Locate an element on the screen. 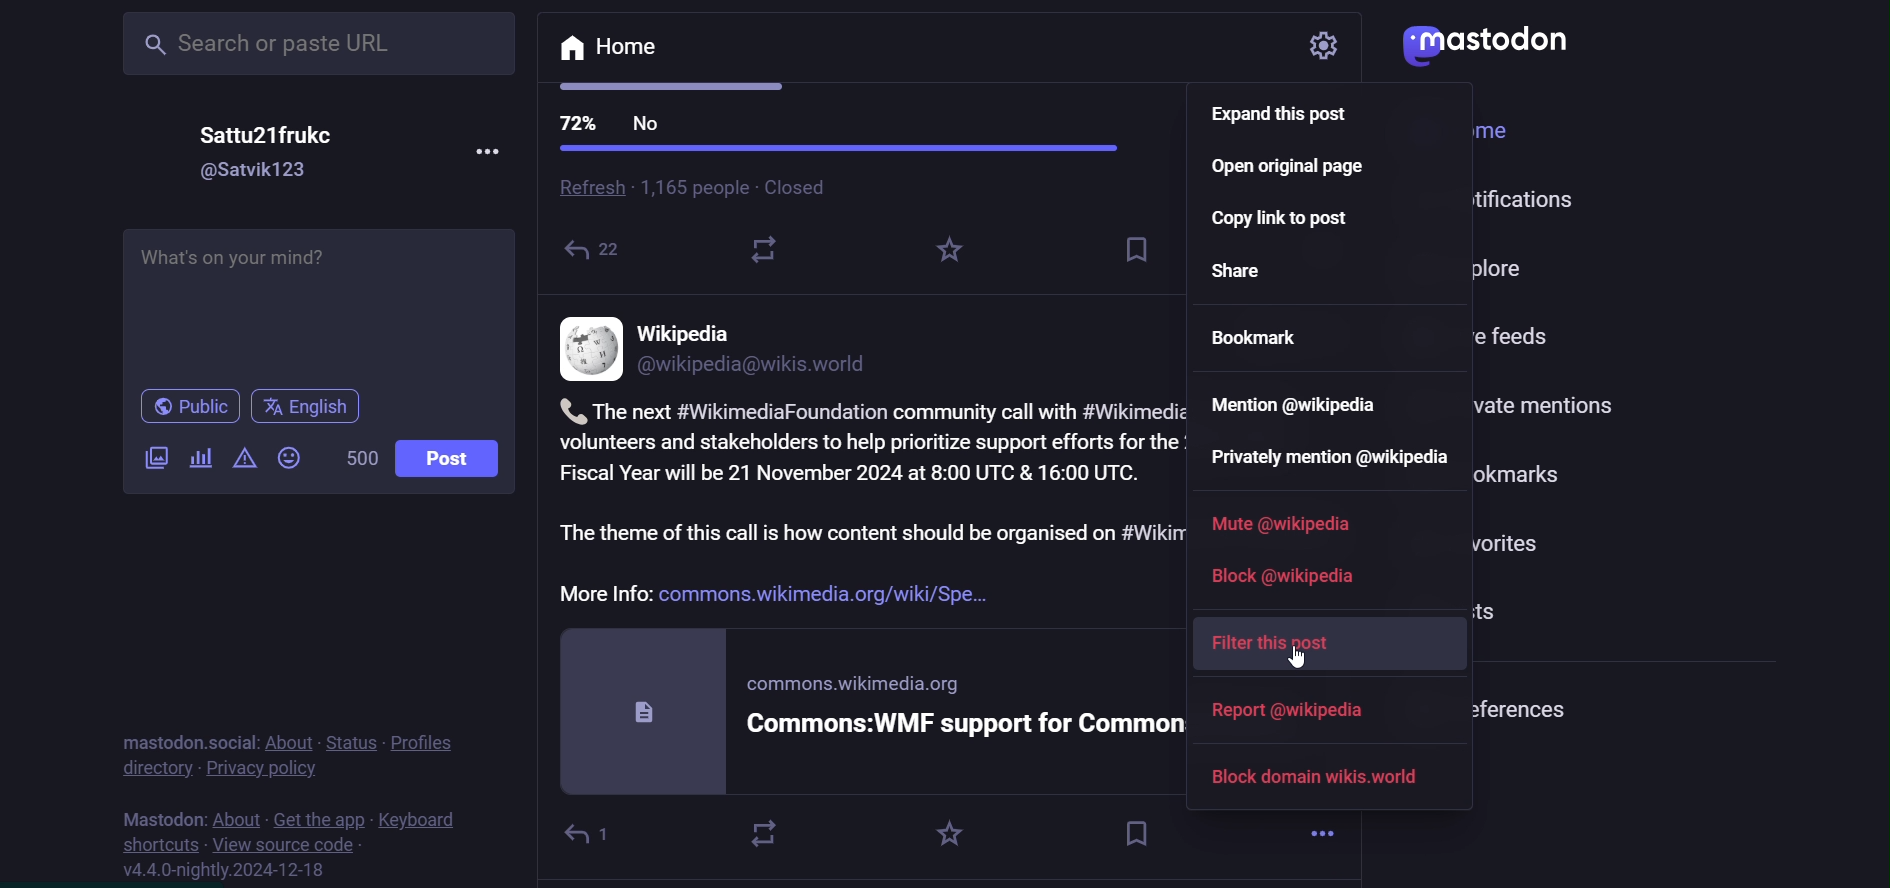 This screenshot has width=1890, height=888. open original page is located at coordinates (1296, 171).